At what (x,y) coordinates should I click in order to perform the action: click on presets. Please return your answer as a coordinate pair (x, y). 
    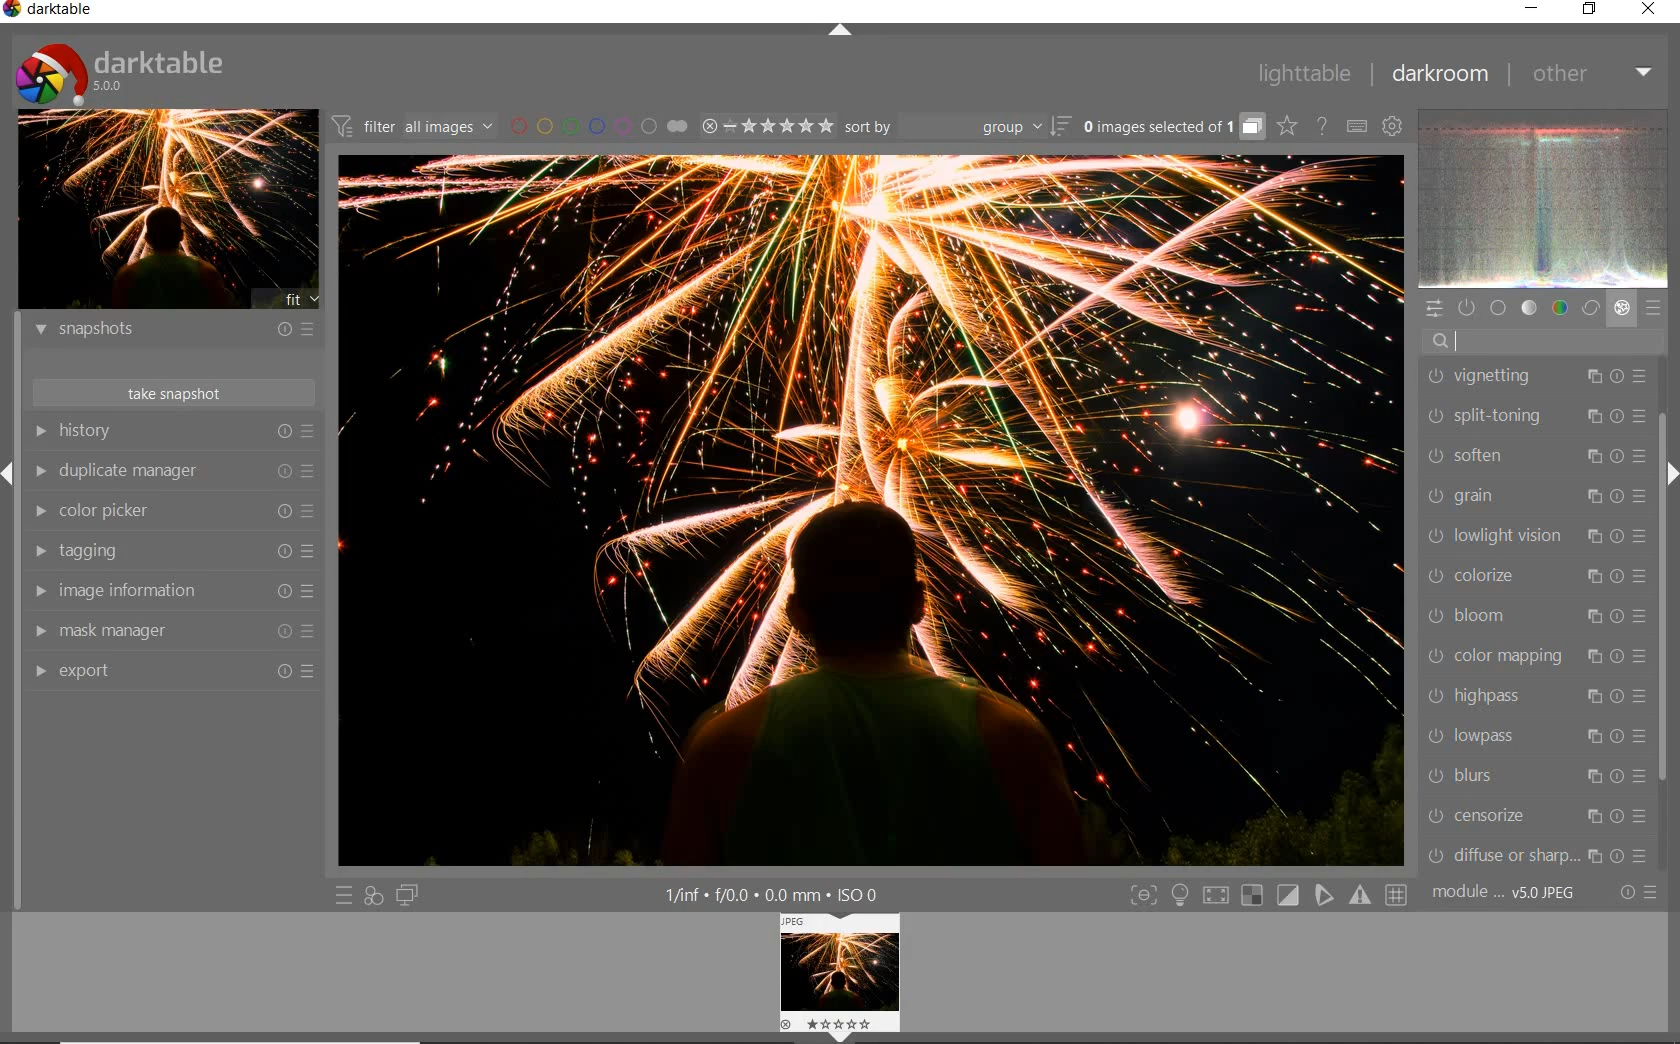
    Looking at the image, I should click on (1655, 309).